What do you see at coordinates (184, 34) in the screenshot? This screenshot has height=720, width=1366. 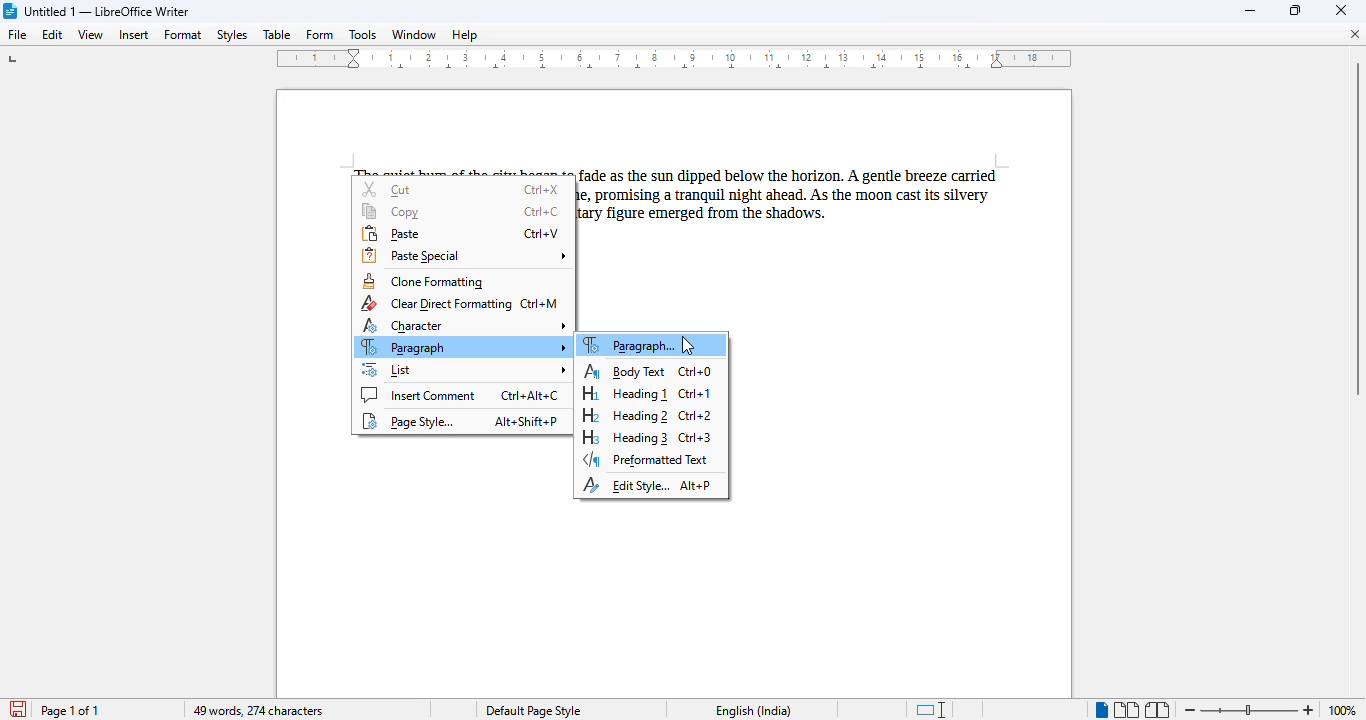 I see `format` at bounding box center [184, 34].